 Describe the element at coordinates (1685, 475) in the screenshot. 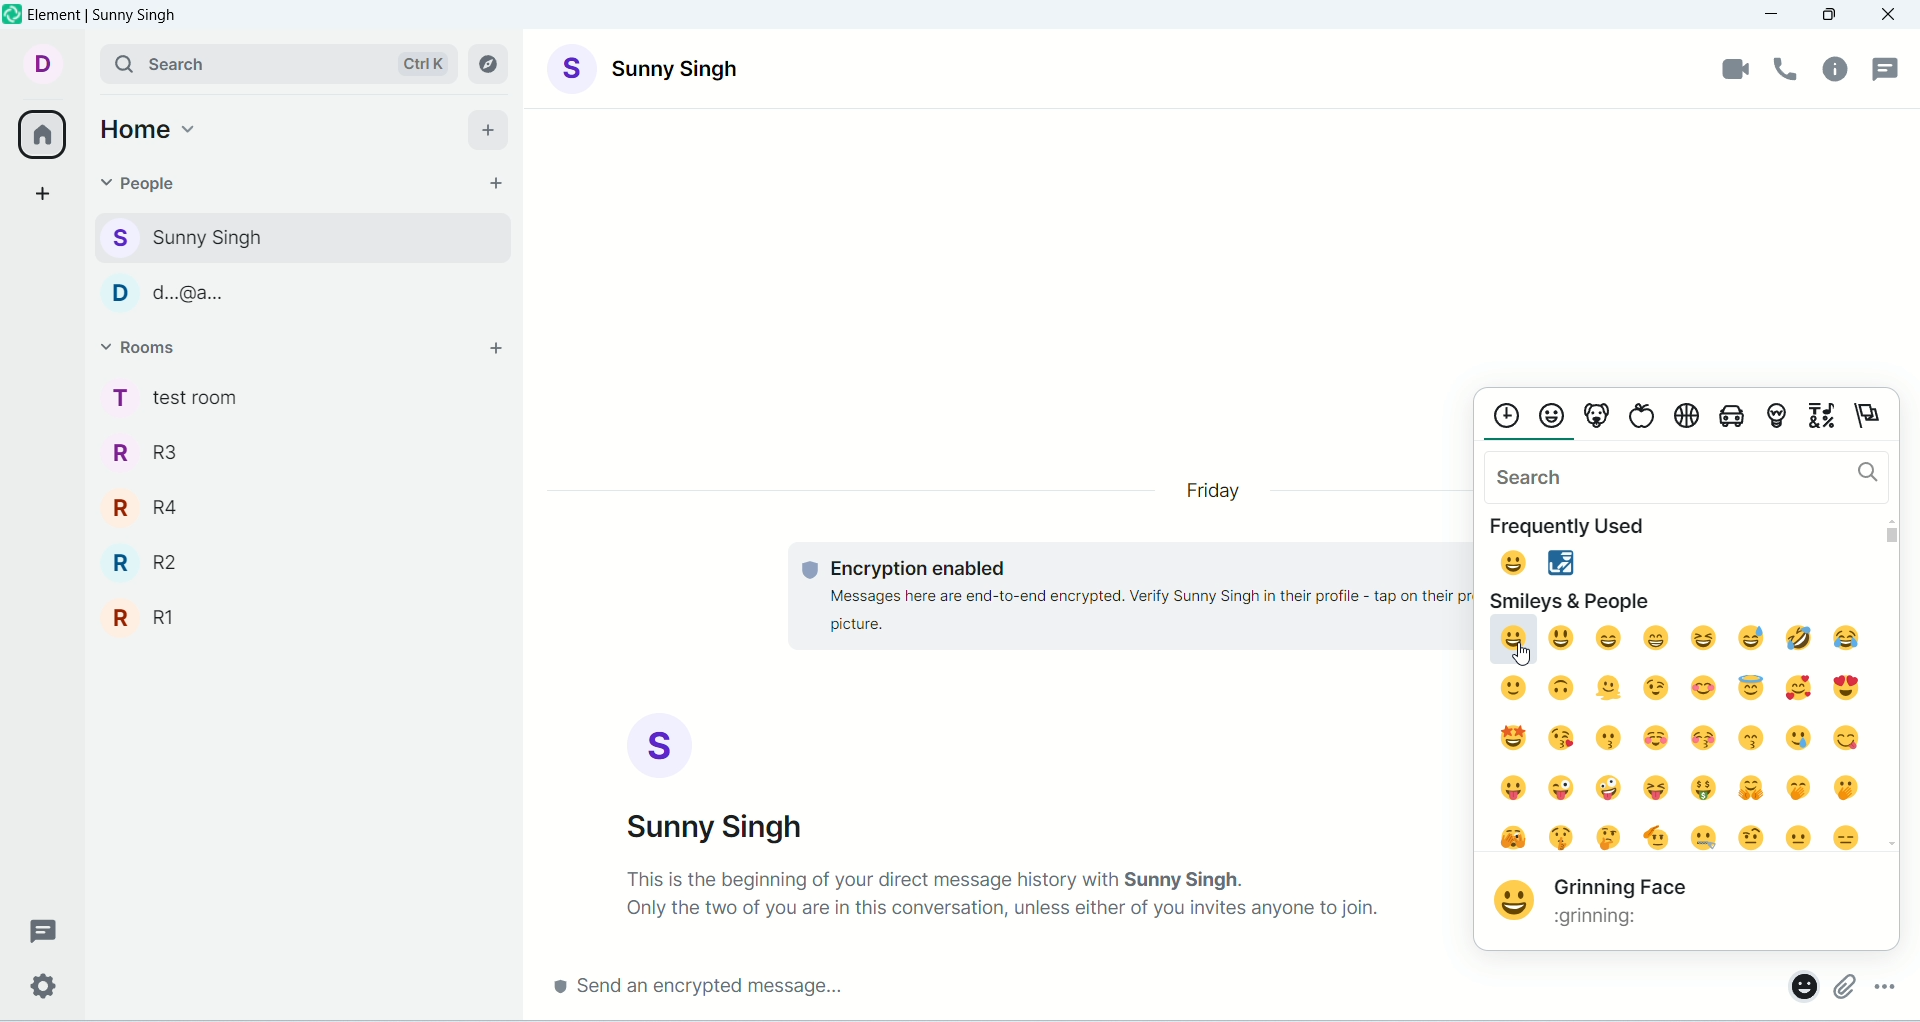

I see `search emoji` at that location.